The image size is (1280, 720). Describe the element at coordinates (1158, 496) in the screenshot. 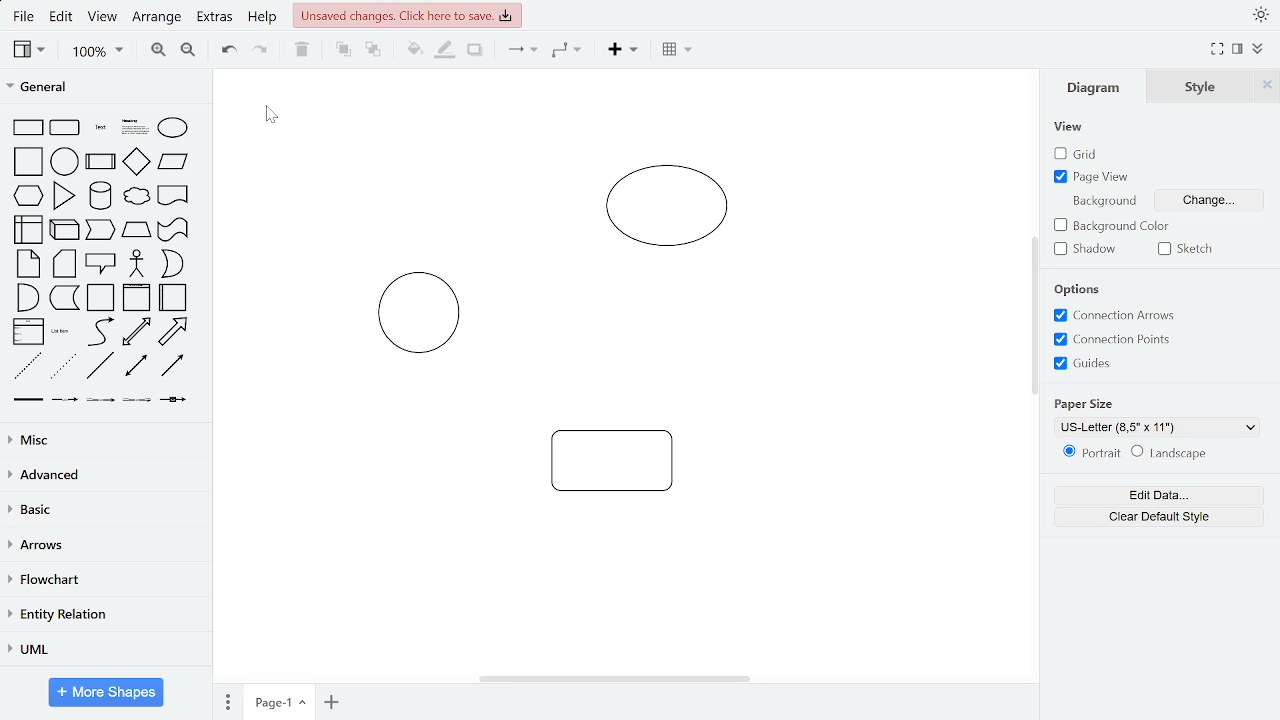

I see `edit data` at that location.